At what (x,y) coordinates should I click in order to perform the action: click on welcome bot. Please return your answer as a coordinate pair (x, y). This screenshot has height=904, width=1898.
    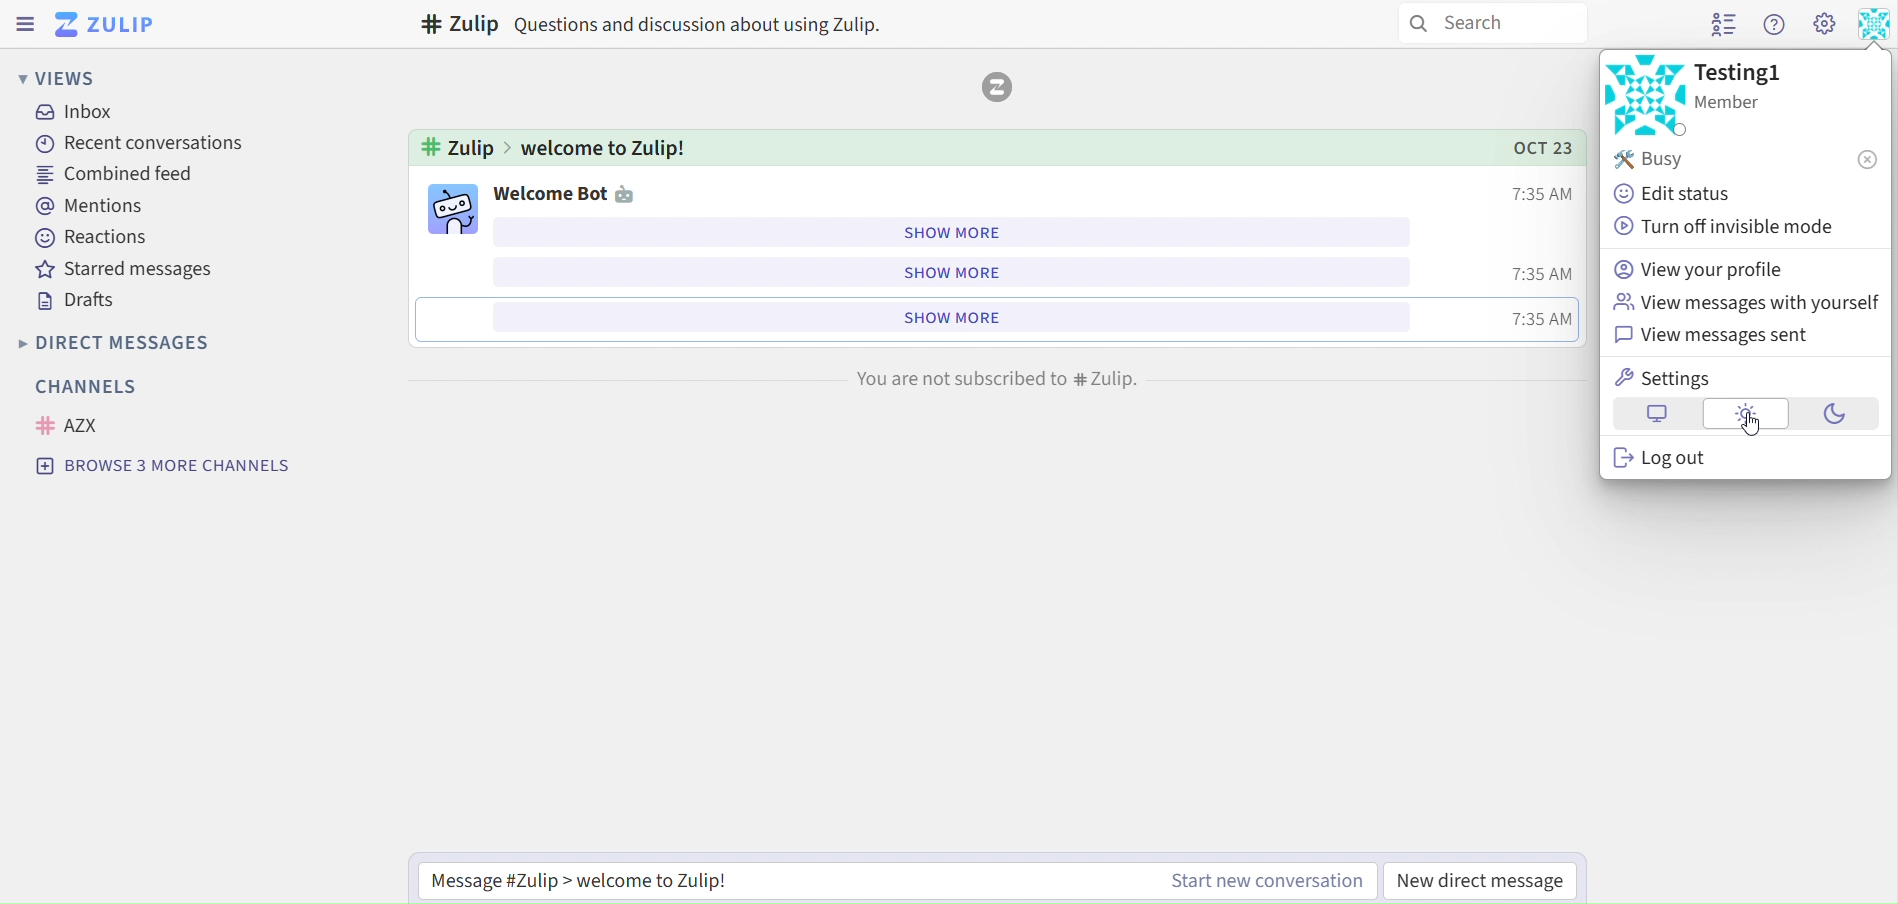
    Looking at the image, I should click on (568, 192).